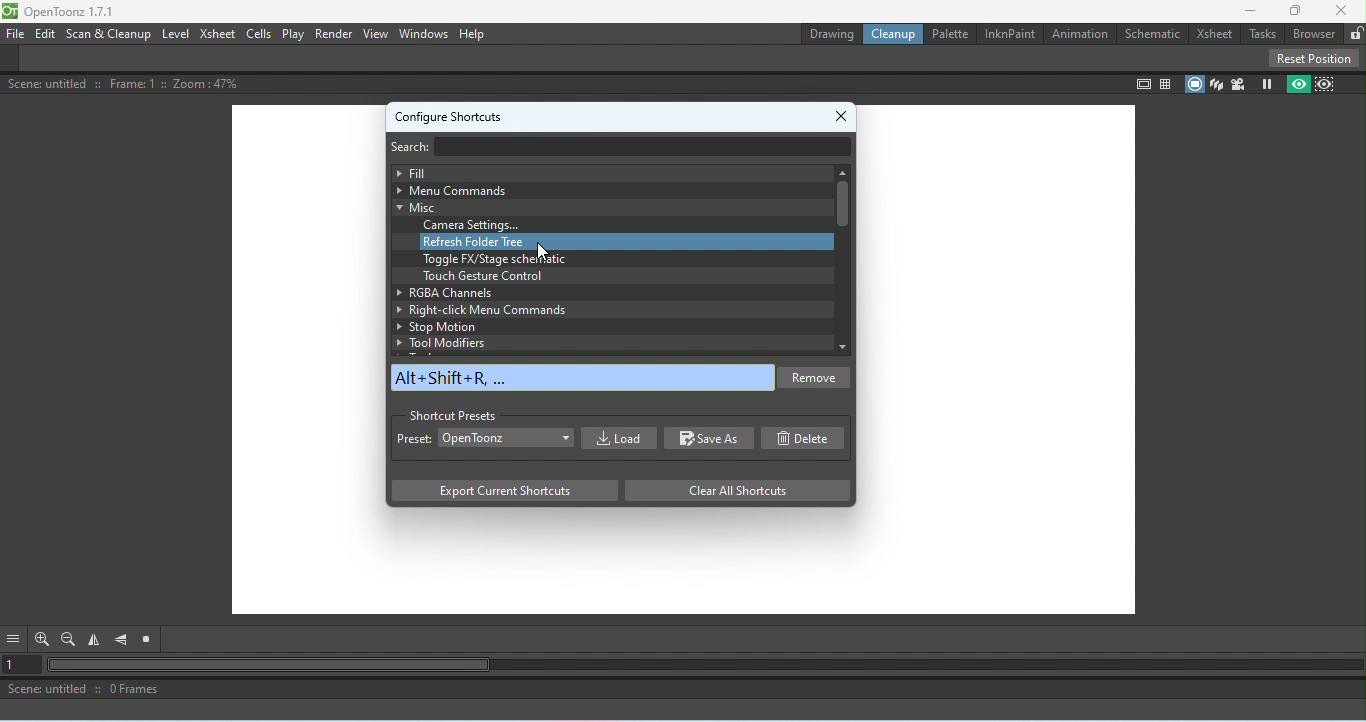 The height and width of the screenshot is (722, 1366). I want to click on Fill, so click(606, 172).